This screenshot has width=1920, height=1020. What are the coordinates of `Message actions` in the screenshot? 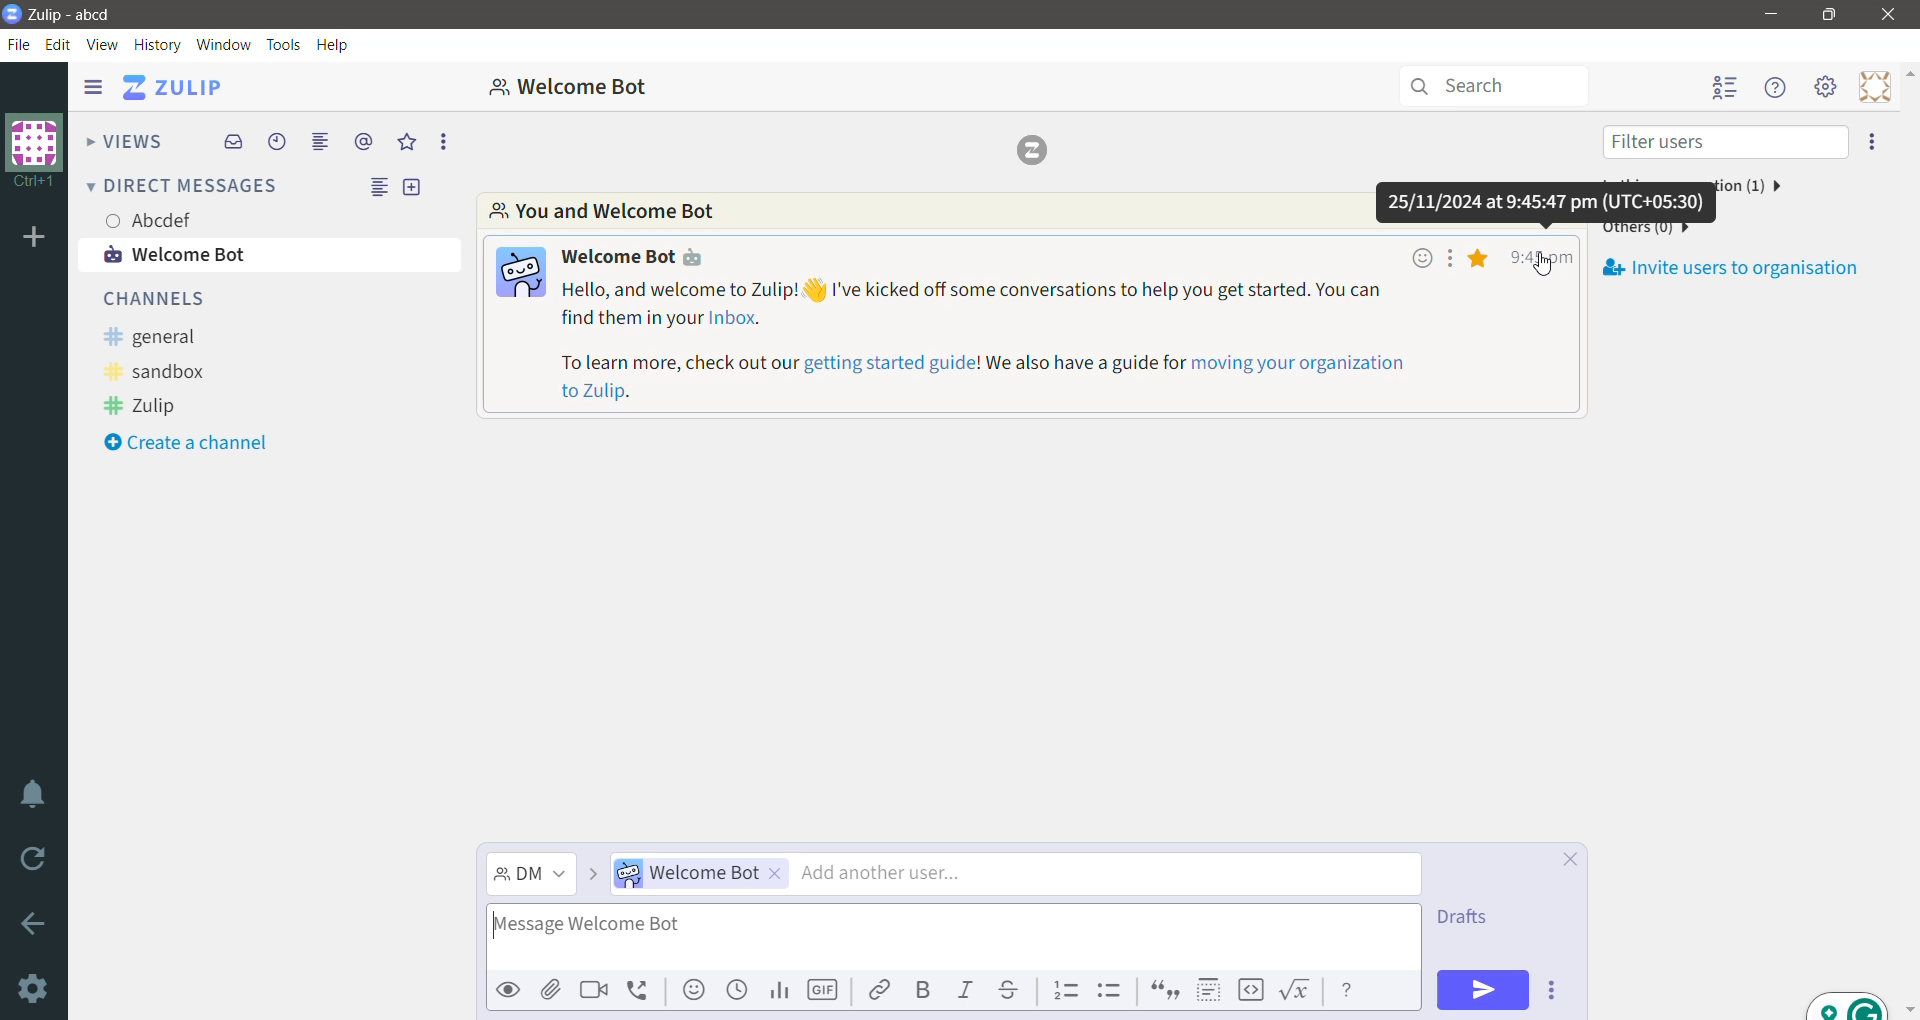 It's located at (1451, 257).